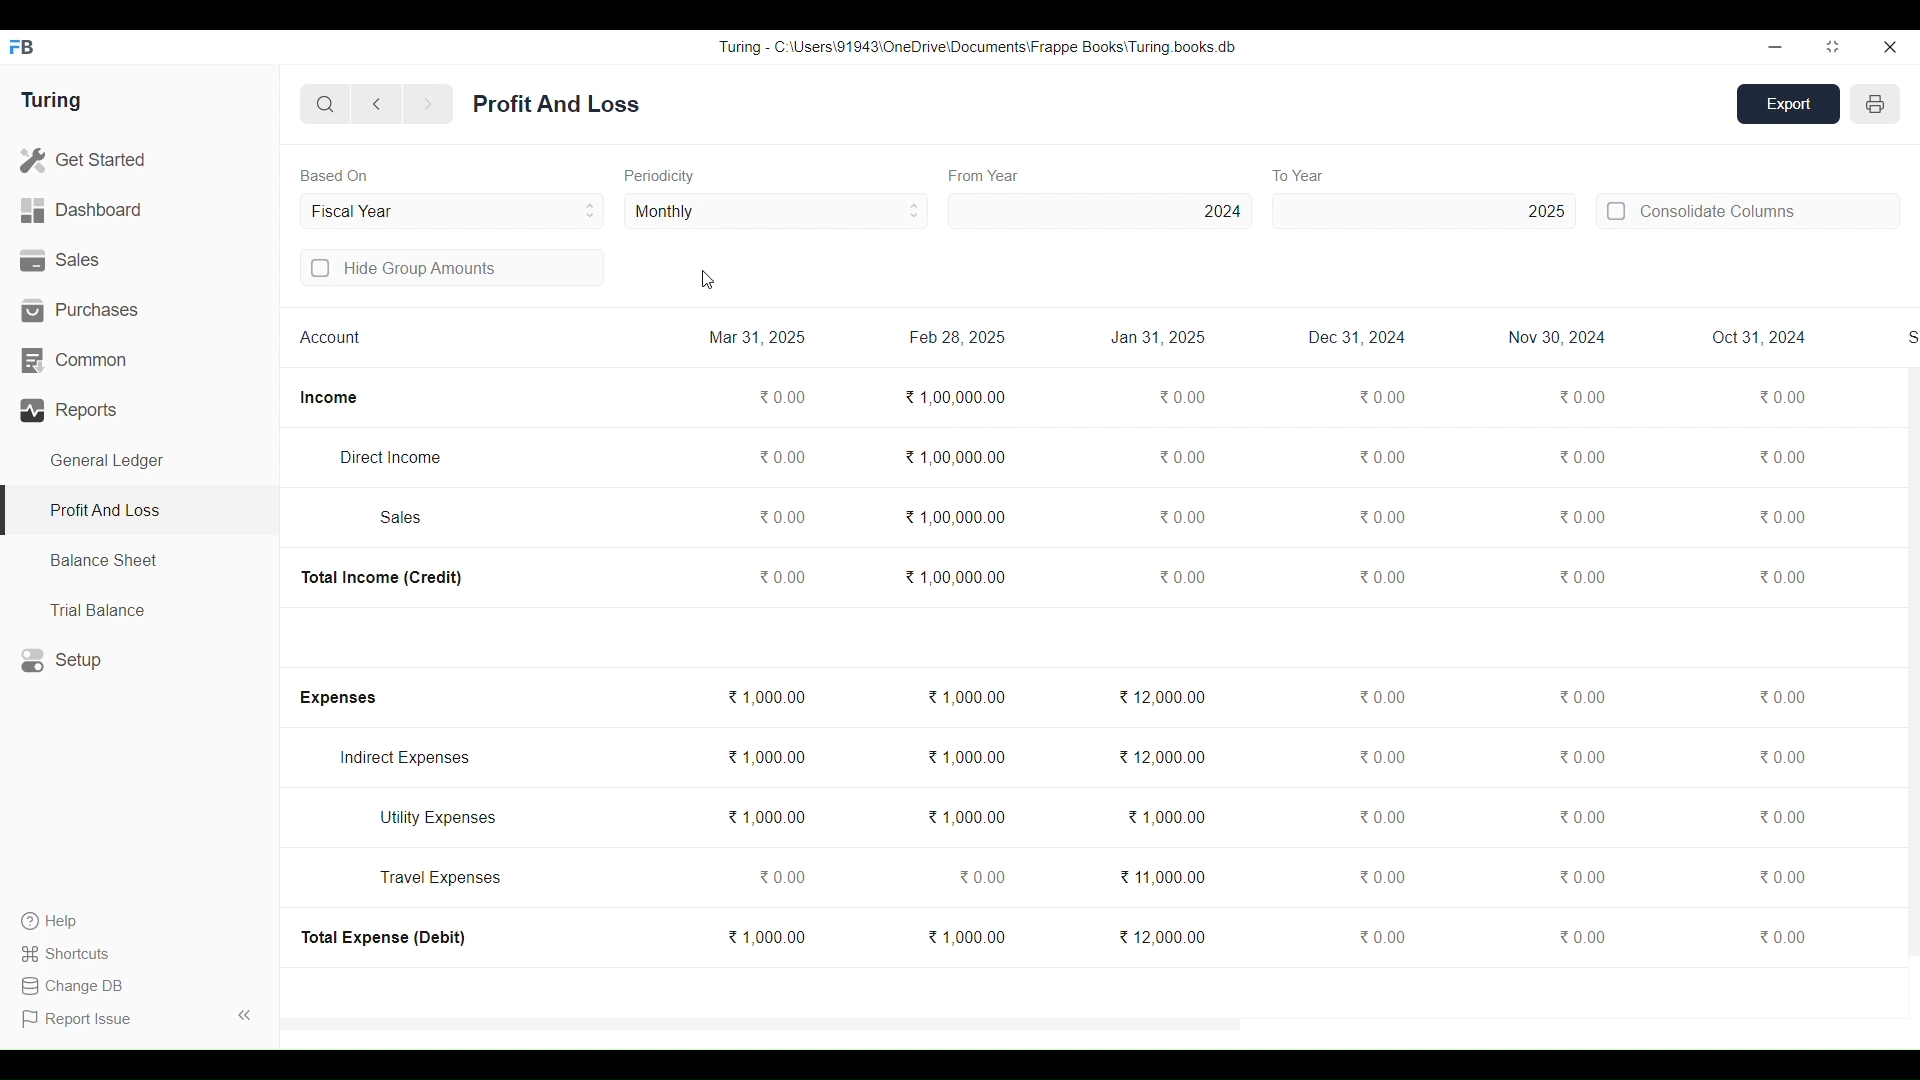  Describe the element at coordinates (1581, 877) in the screenshot. I see `0.00` at that location.